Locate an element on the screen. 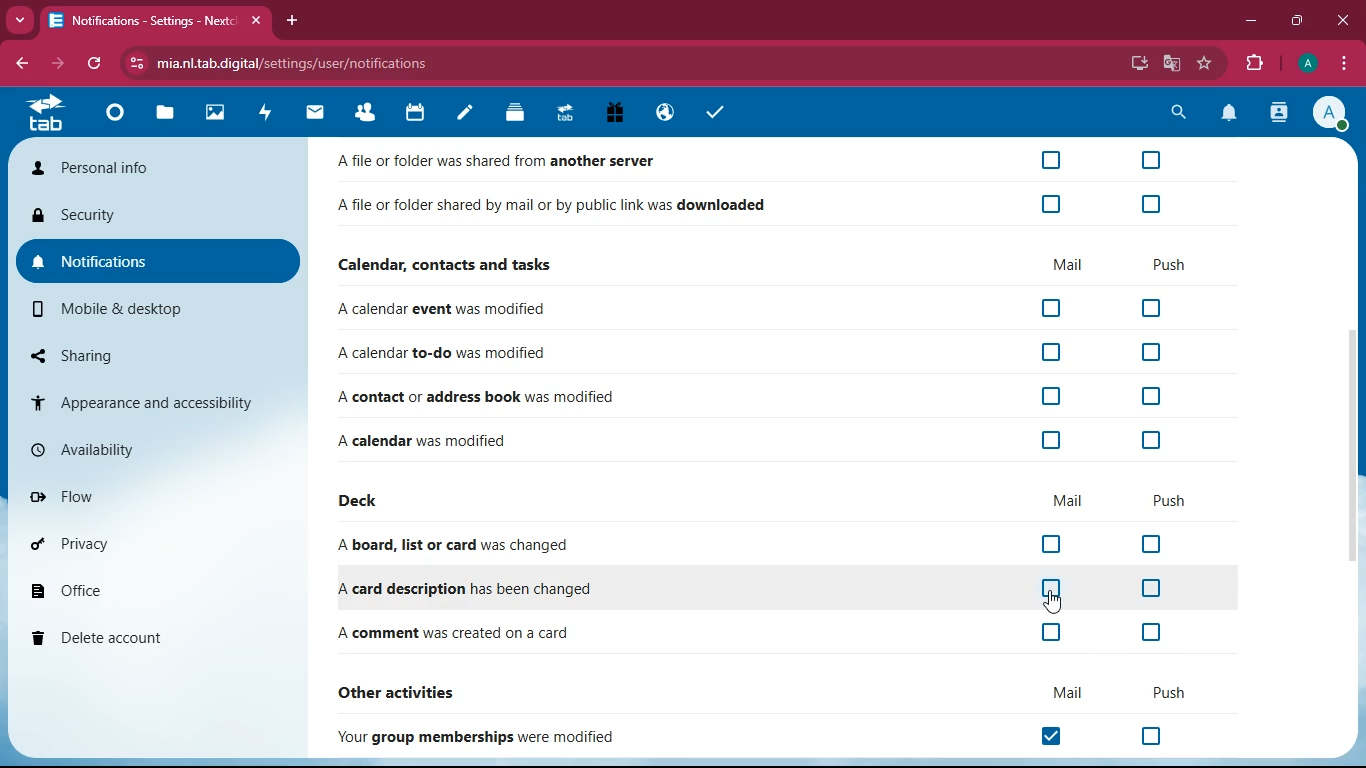  push is located at coordinates (1170, 502).